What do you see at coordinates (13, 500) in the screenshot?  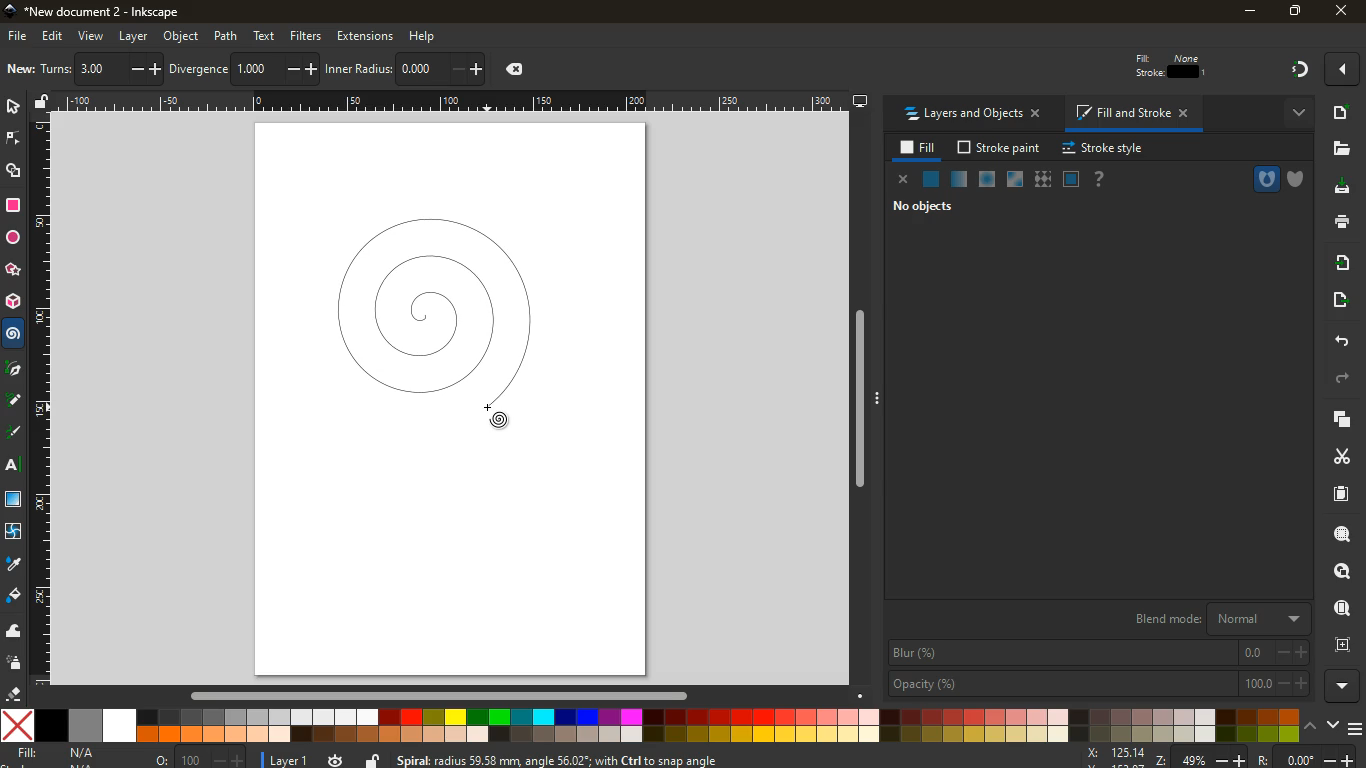 I see `glass` at bounding box center [13, 500].